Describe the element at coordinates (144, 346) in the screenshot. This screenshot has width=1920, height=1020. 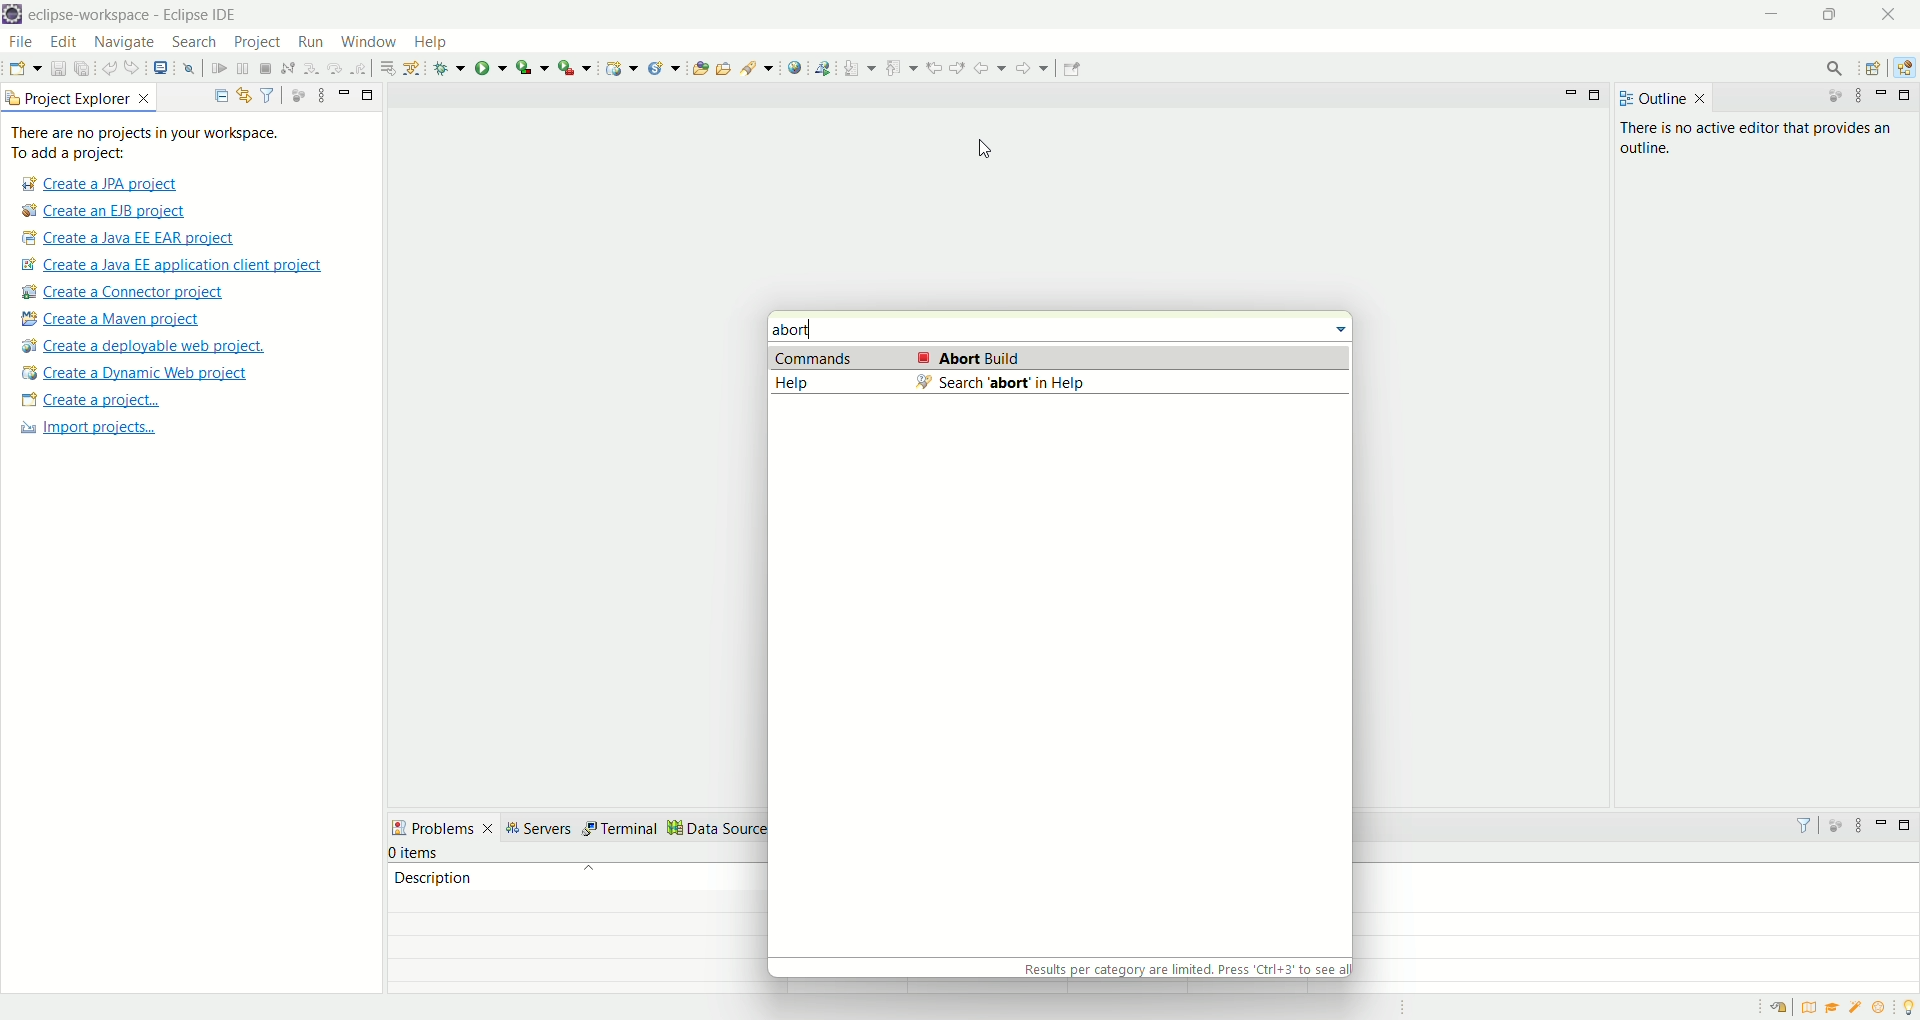
I see `create a deployable web project` at that location.